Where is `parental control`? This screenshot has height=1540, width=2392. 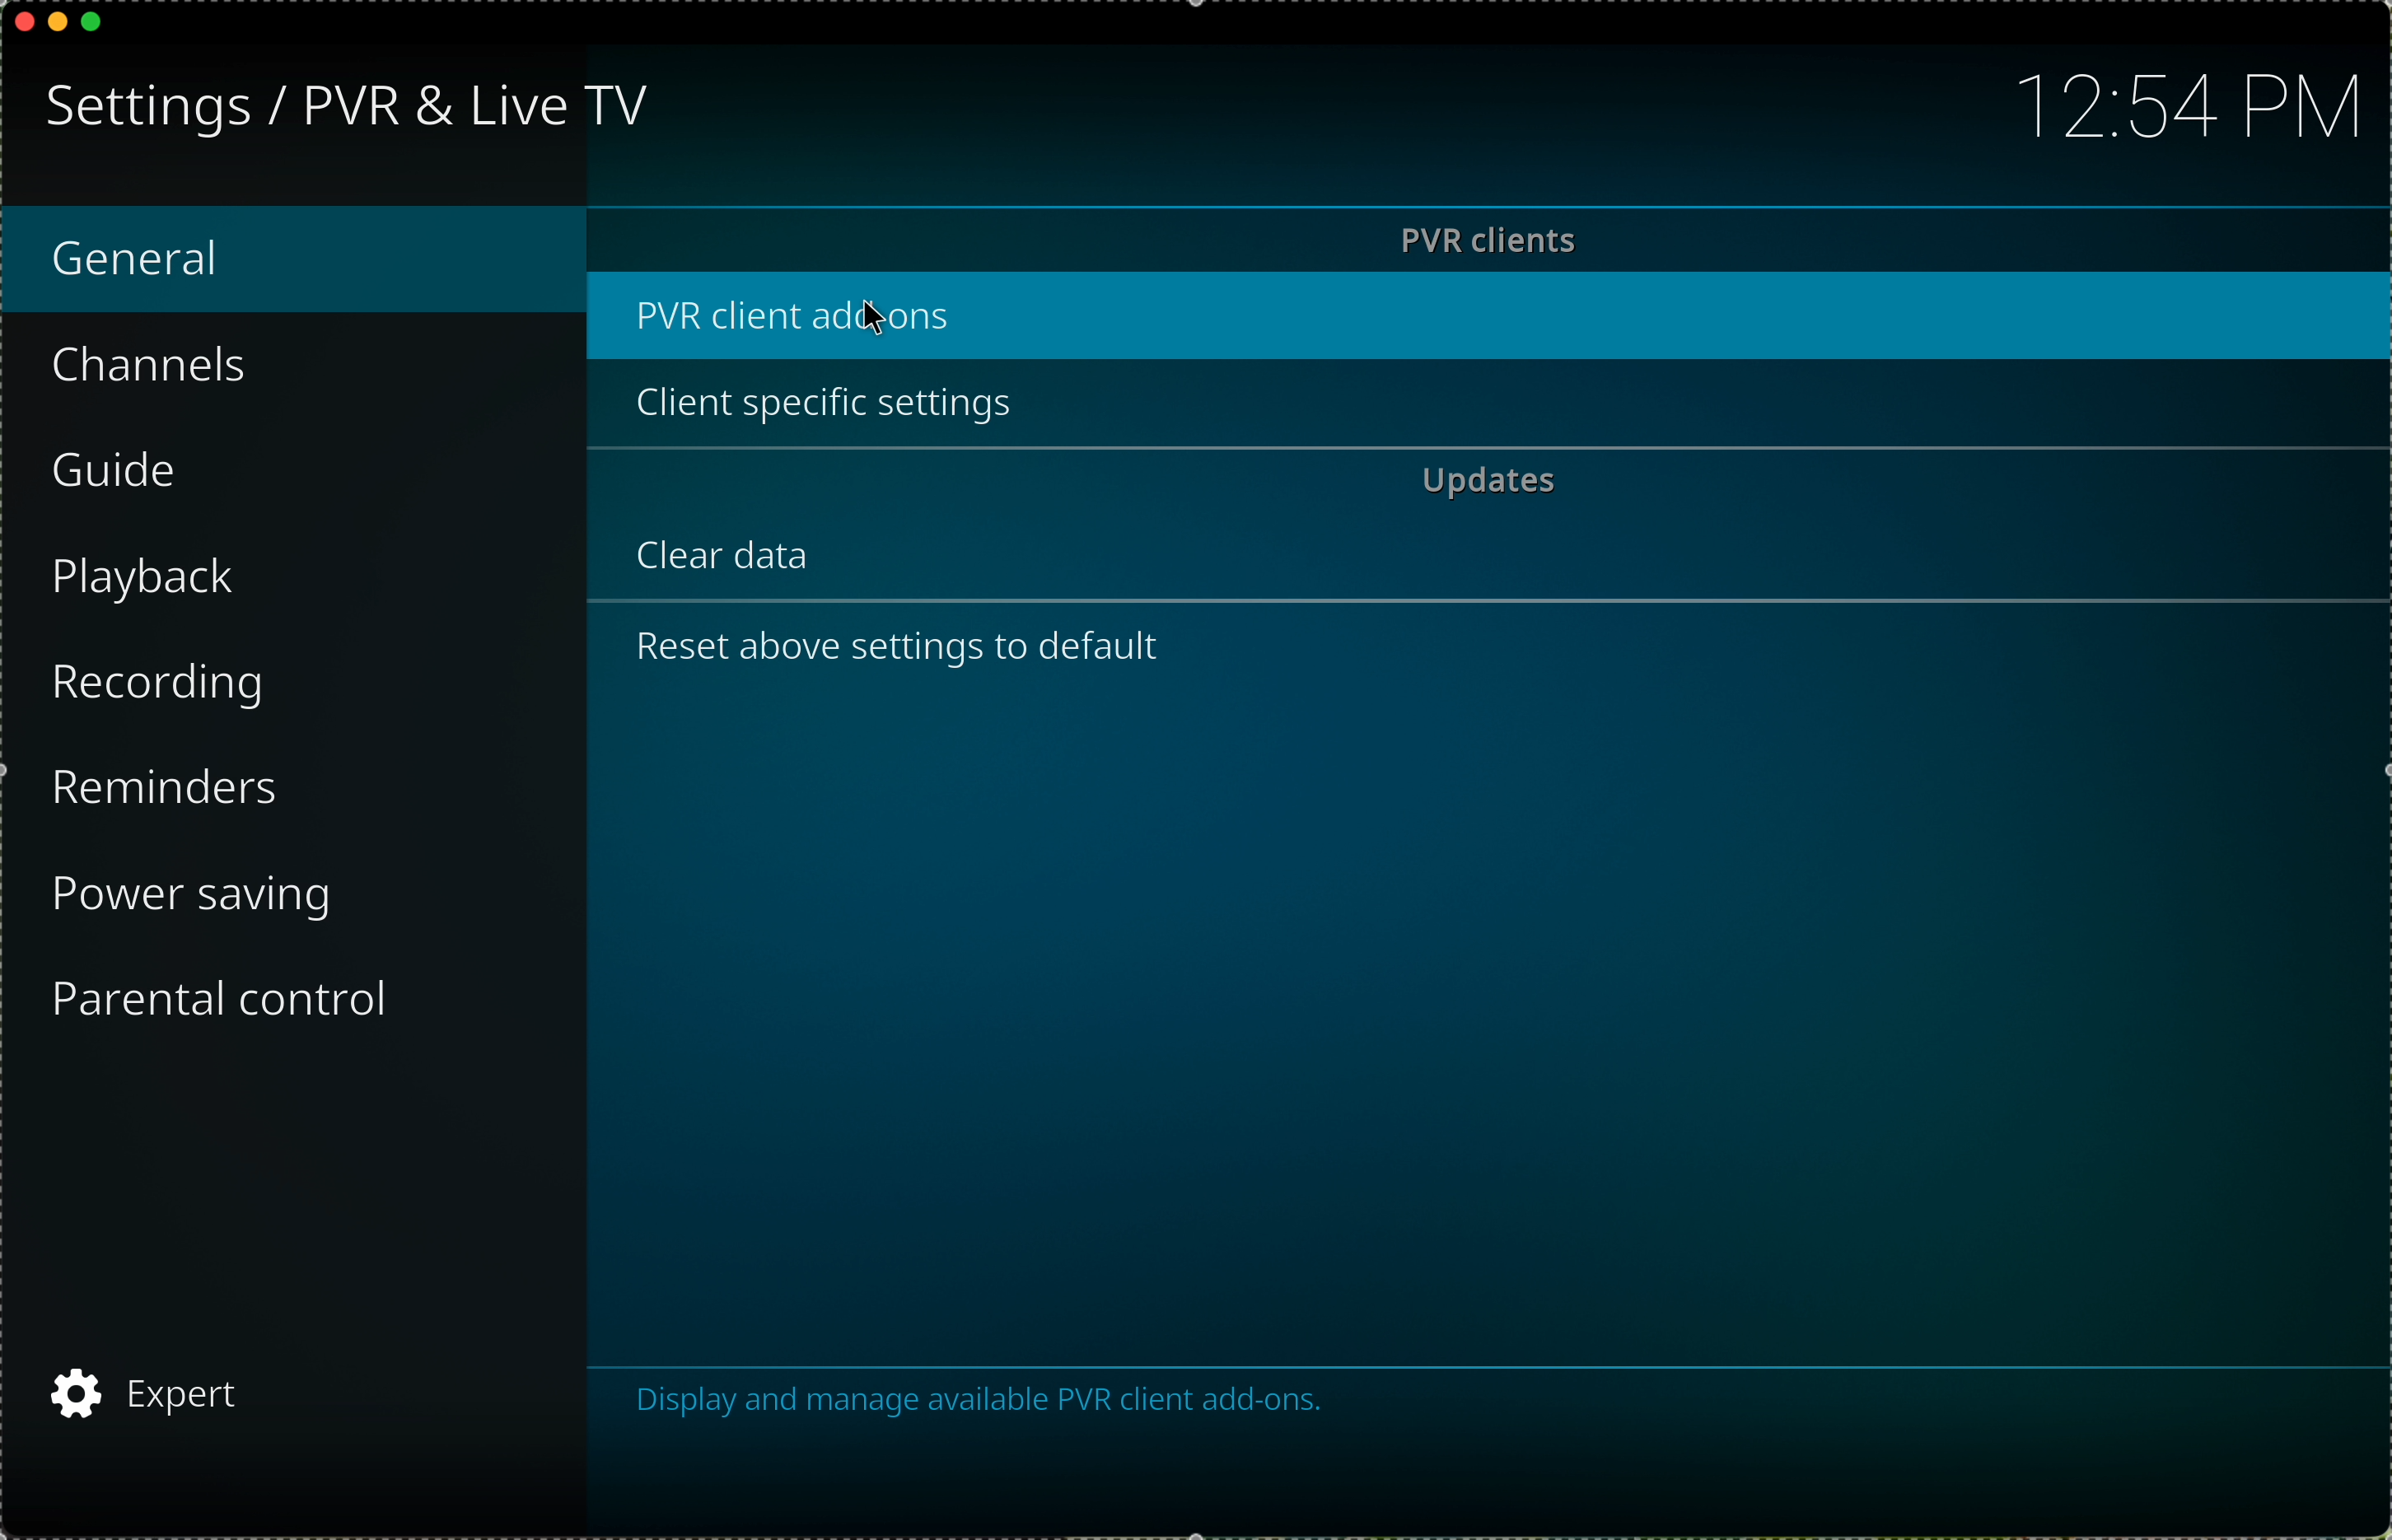 parental control is located at coordinates (229, 994).